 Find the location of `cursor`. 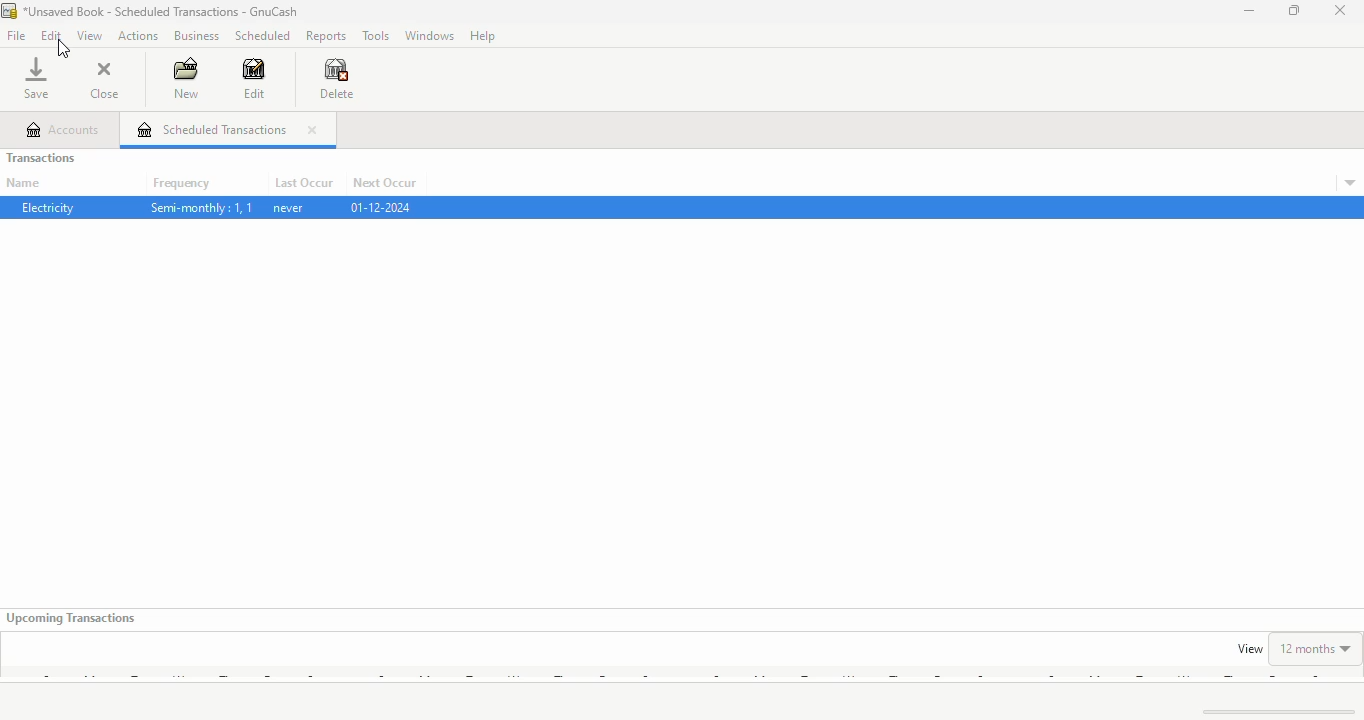

cursor is located at coordinates (62, 49).